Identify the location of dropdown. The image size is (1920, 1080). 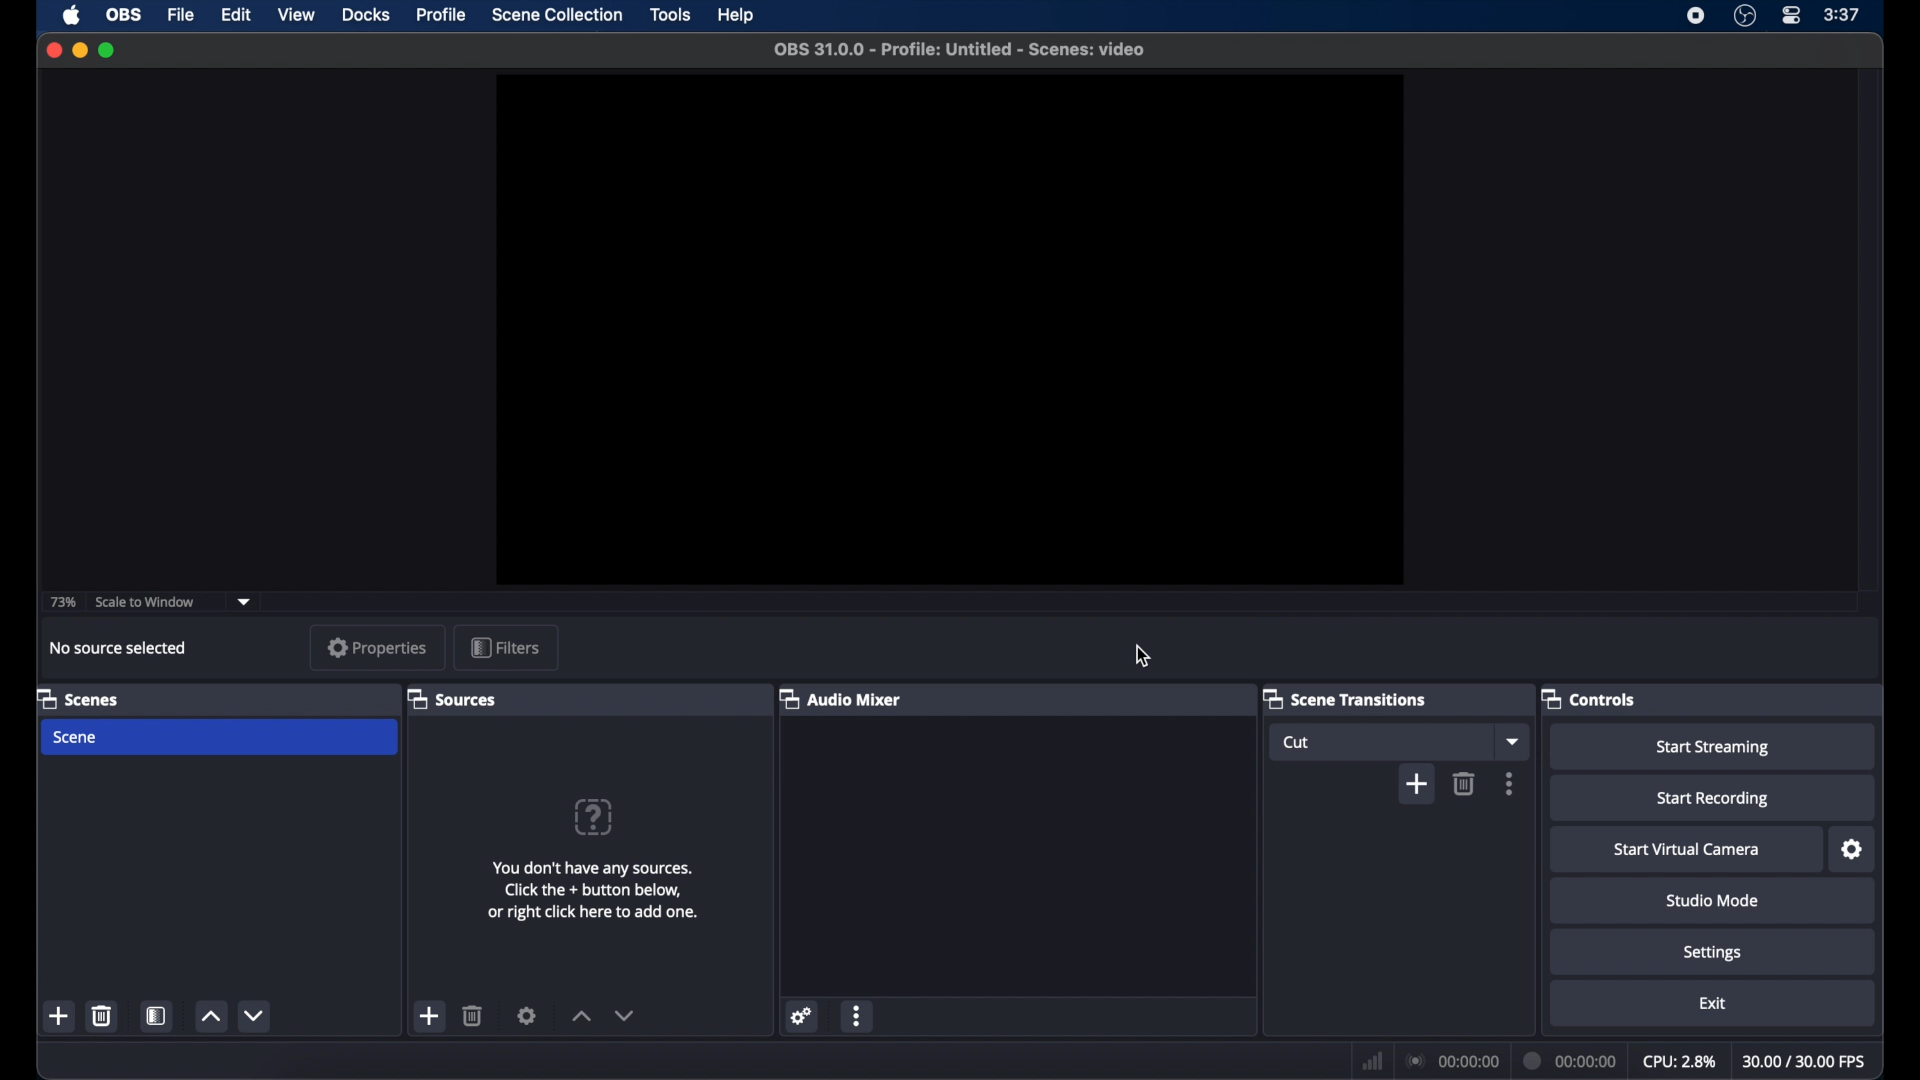
(1511, 741).